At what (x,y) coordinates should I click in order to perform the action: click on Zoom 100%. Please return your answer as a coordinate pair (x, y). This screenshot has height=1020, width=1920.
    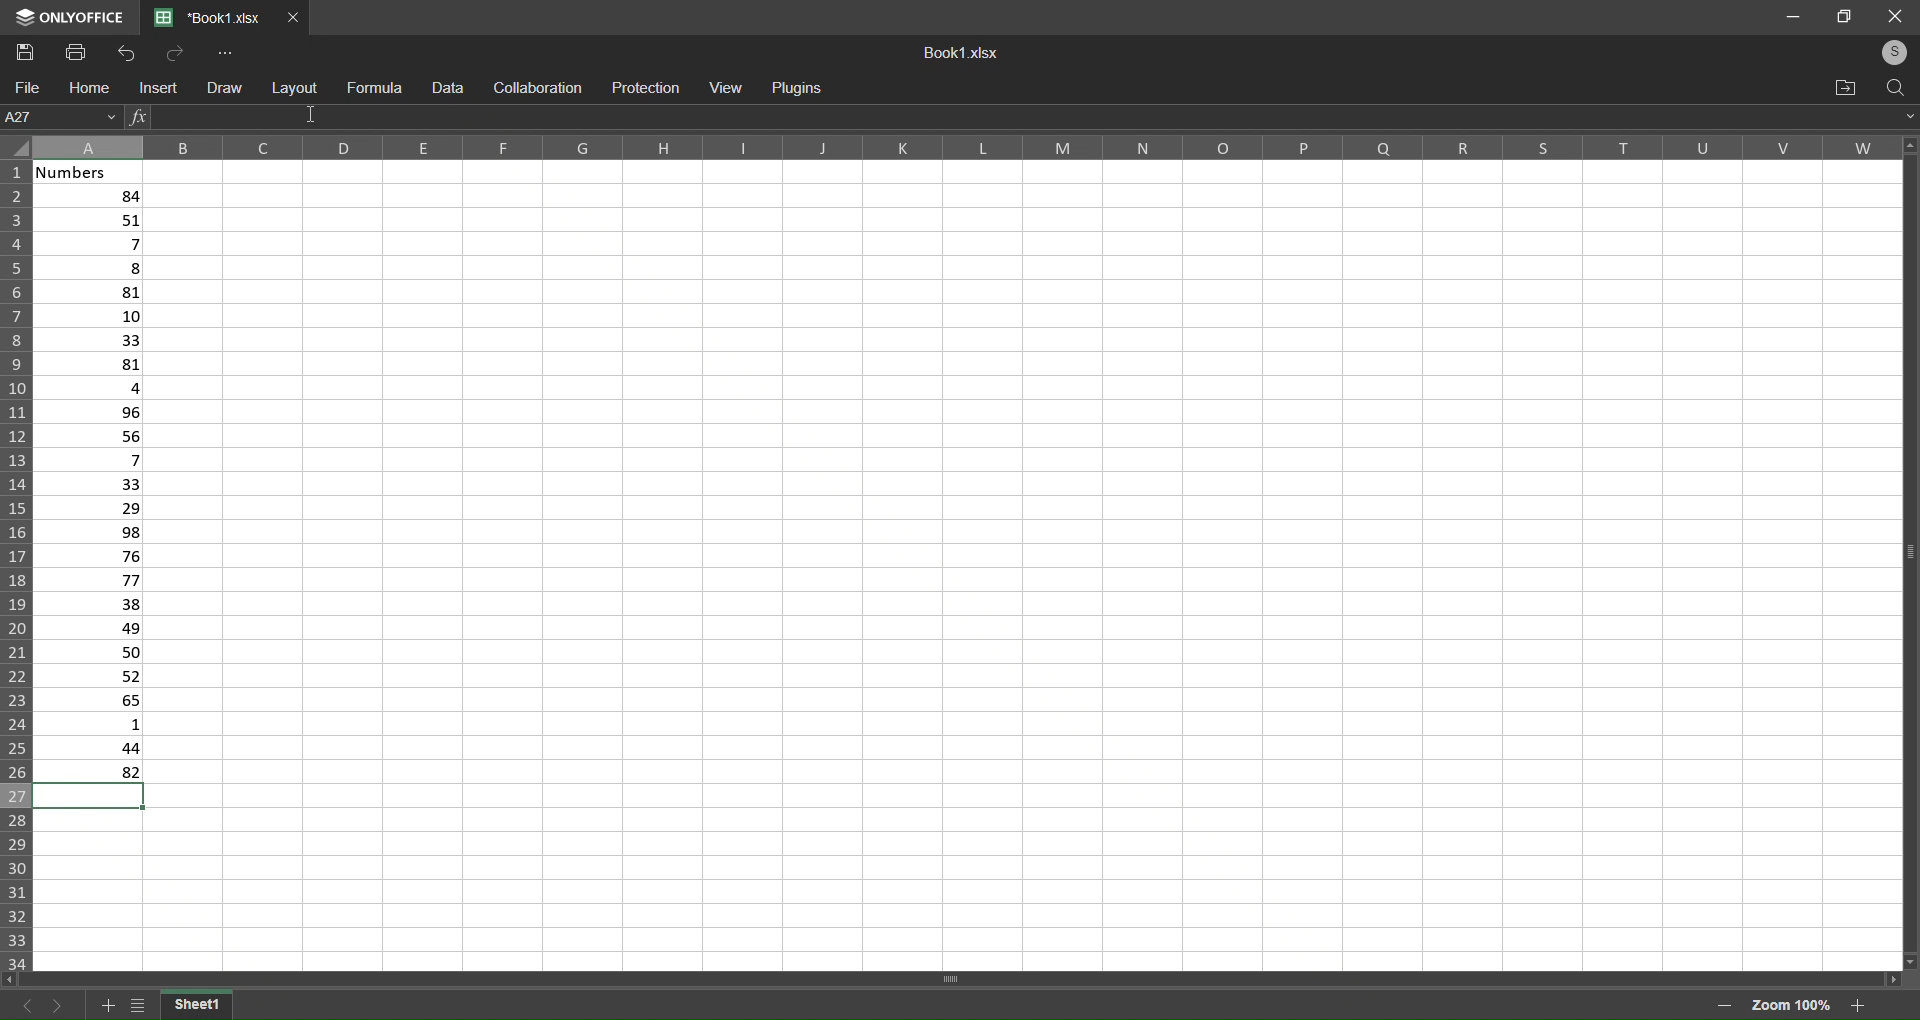
    Looking at the image, I should click on (1790, 1003).